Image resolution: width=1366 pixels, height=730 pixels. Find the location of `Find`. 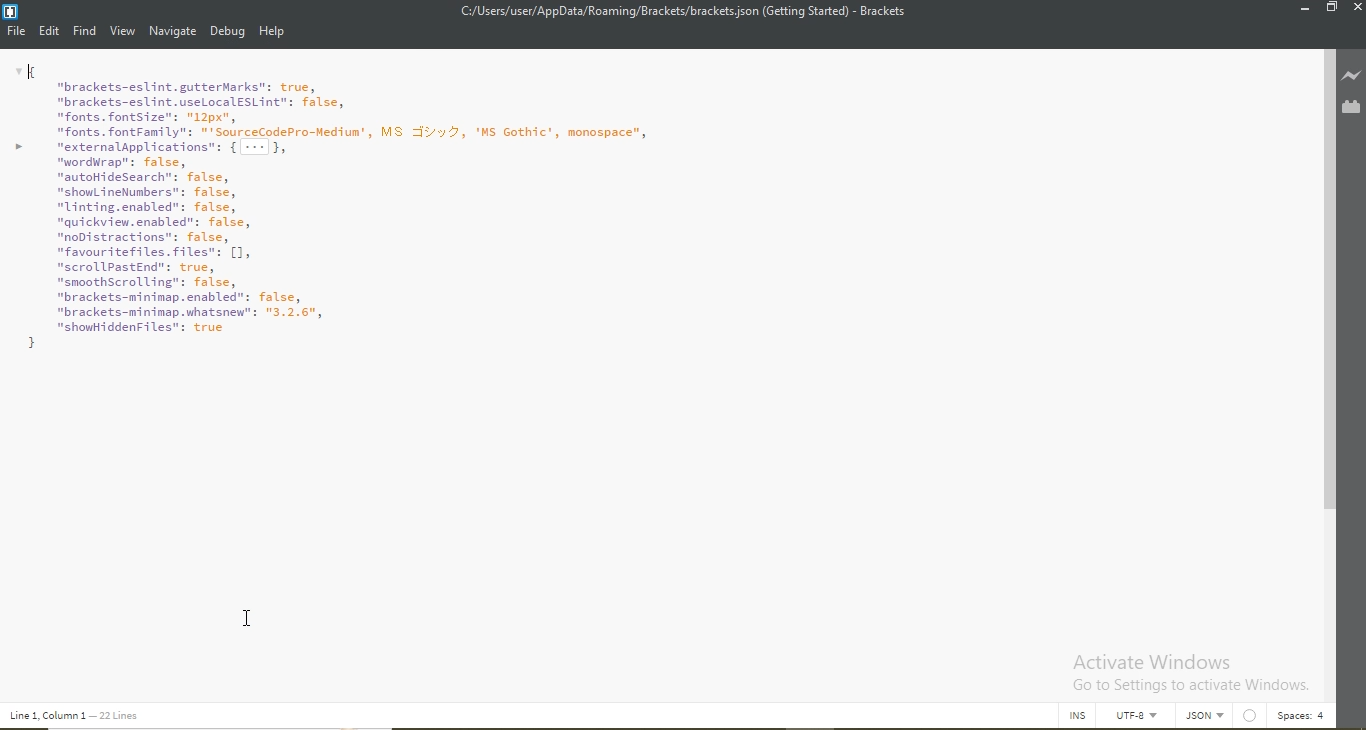

Find is located at coordinates (85, 31).